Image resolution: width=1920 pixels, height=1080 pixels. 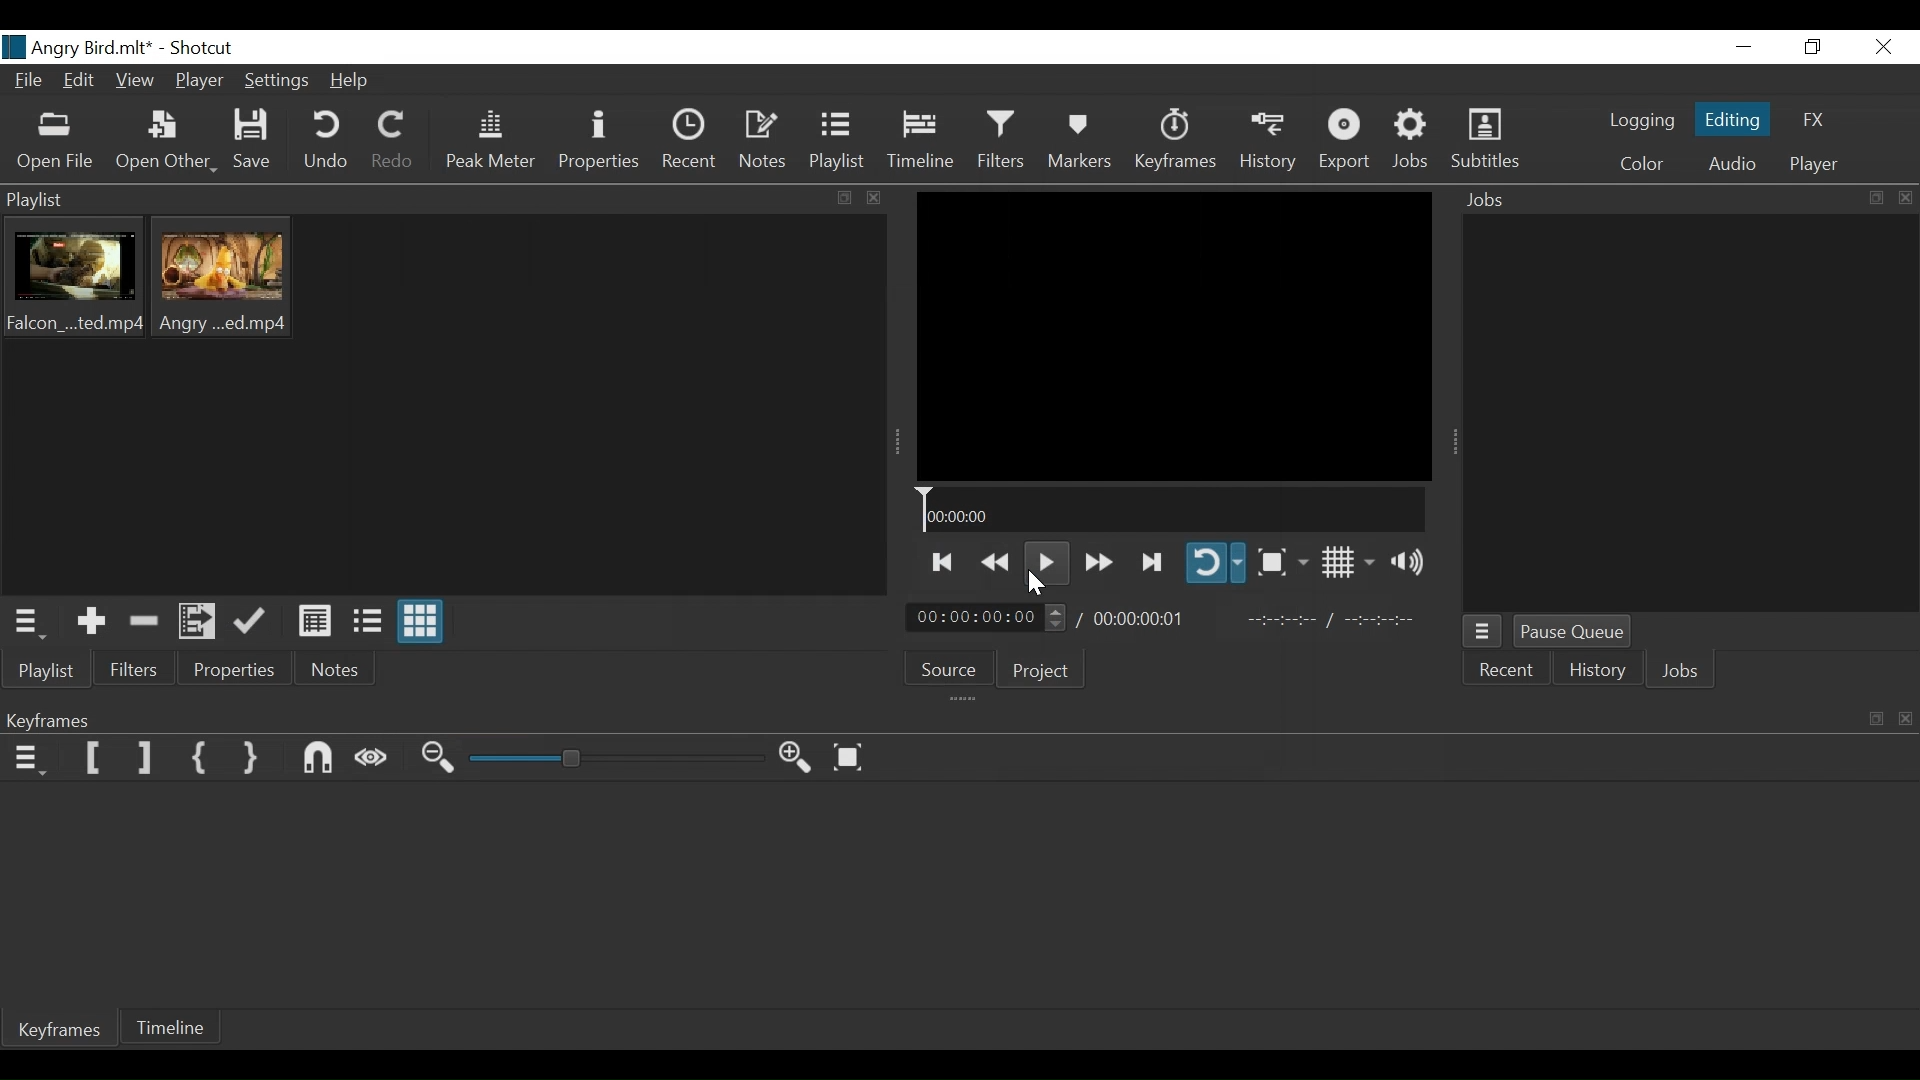 What do you see at coordinates (146, 758) in the screenshot?
I see `Set Filter last` at bounding box center [146, 758].